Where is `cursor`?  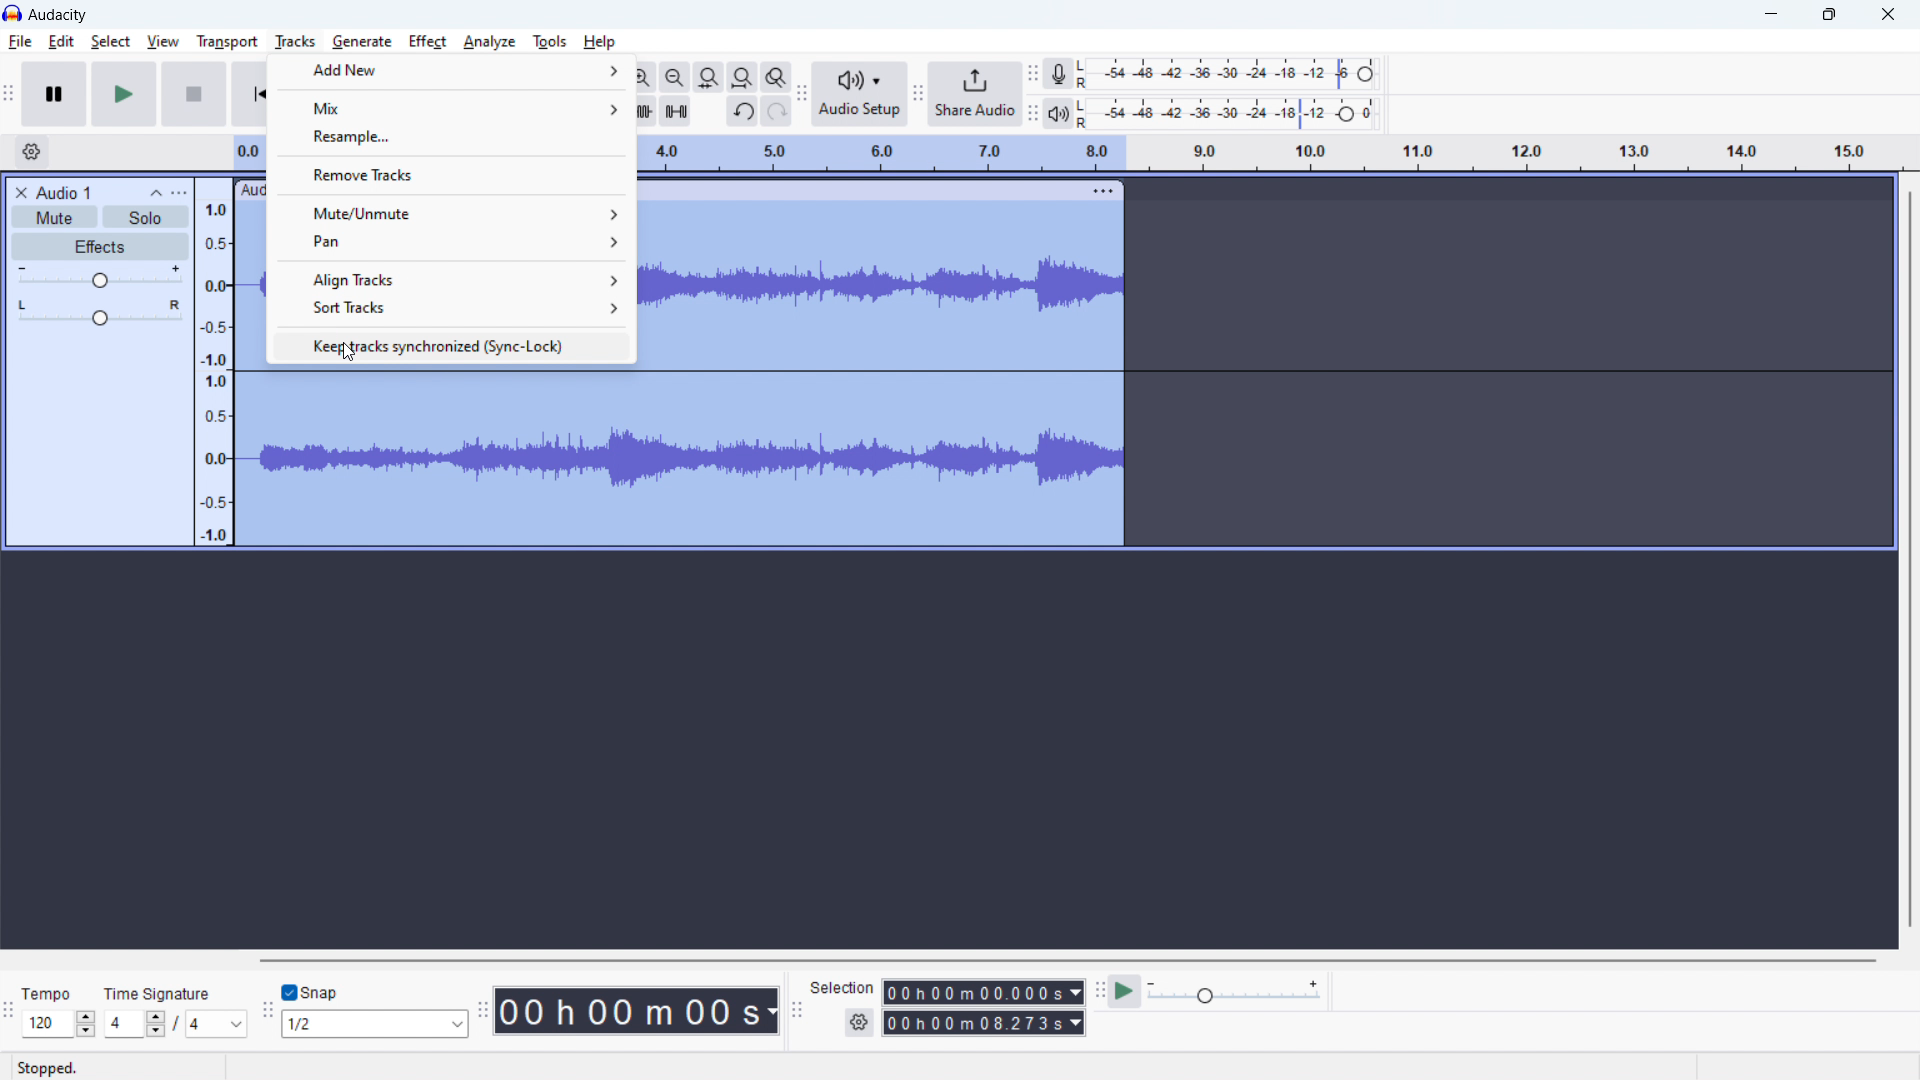
cursor is located at coordinates (350, 356).